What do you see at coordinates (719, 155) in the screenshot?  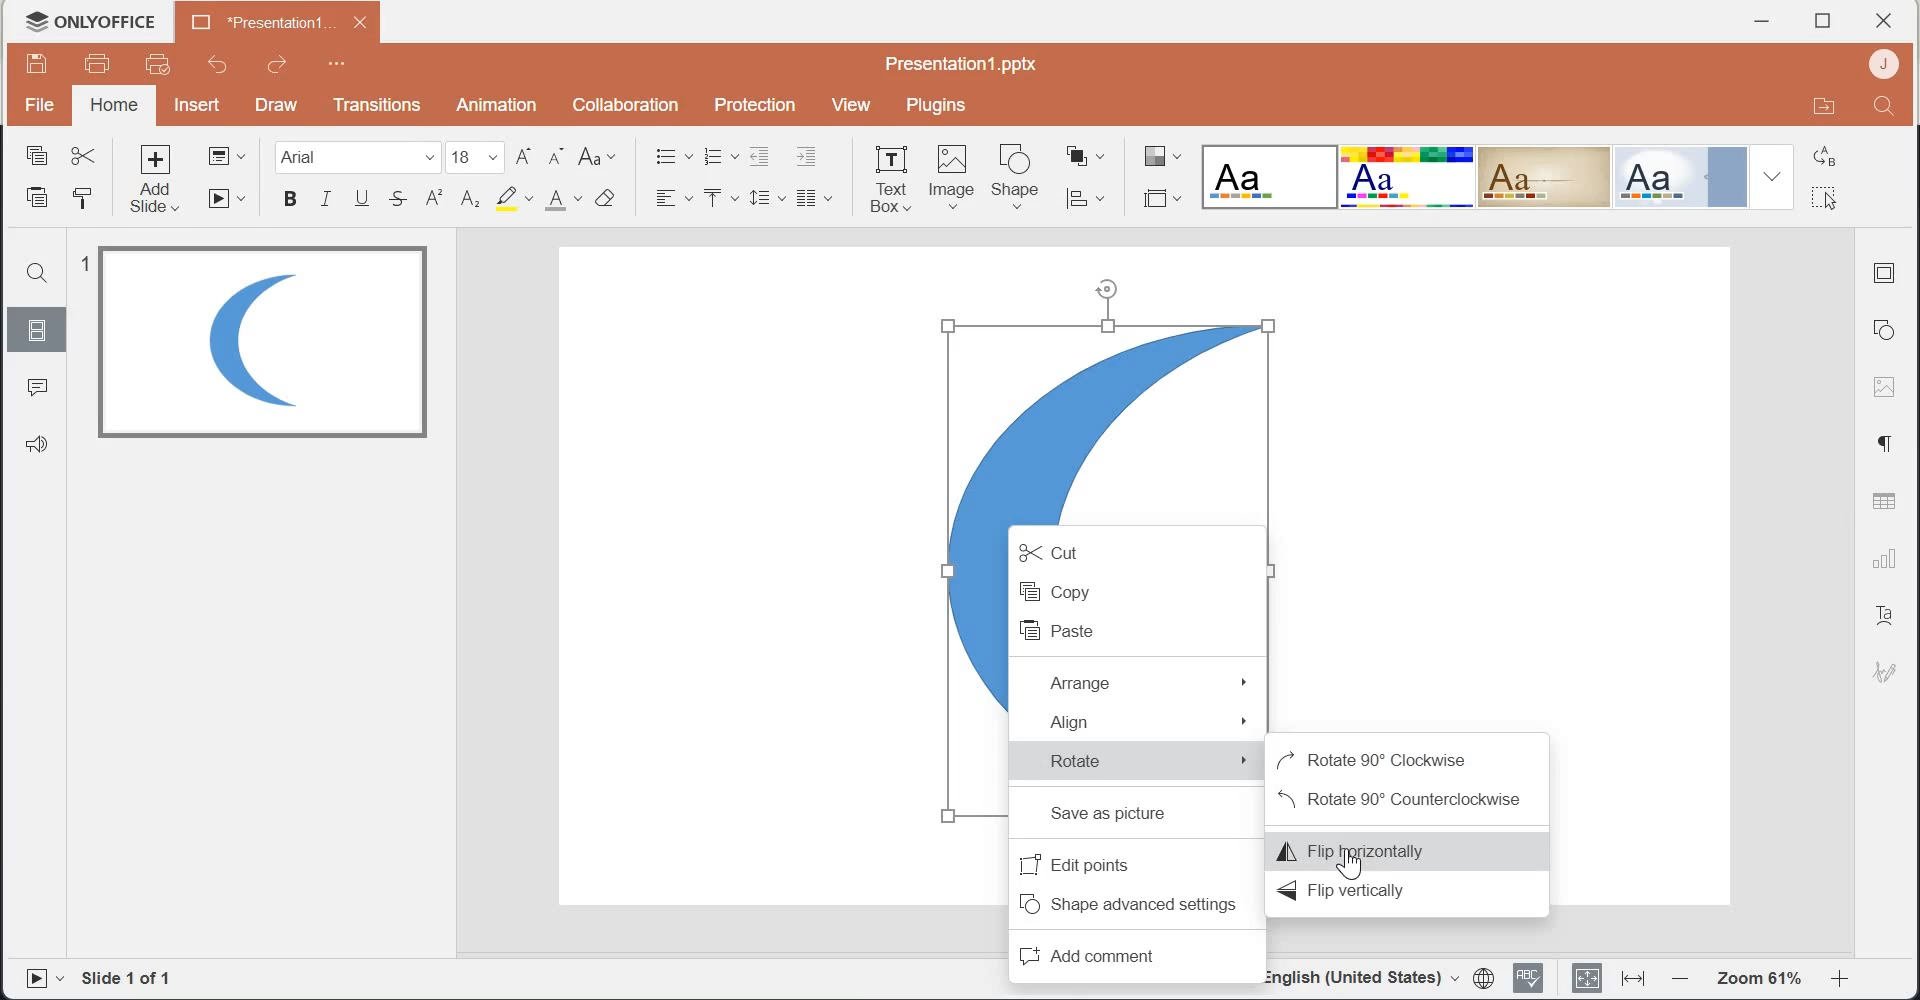 I see `Numbering` at bounding box center [719, 155].